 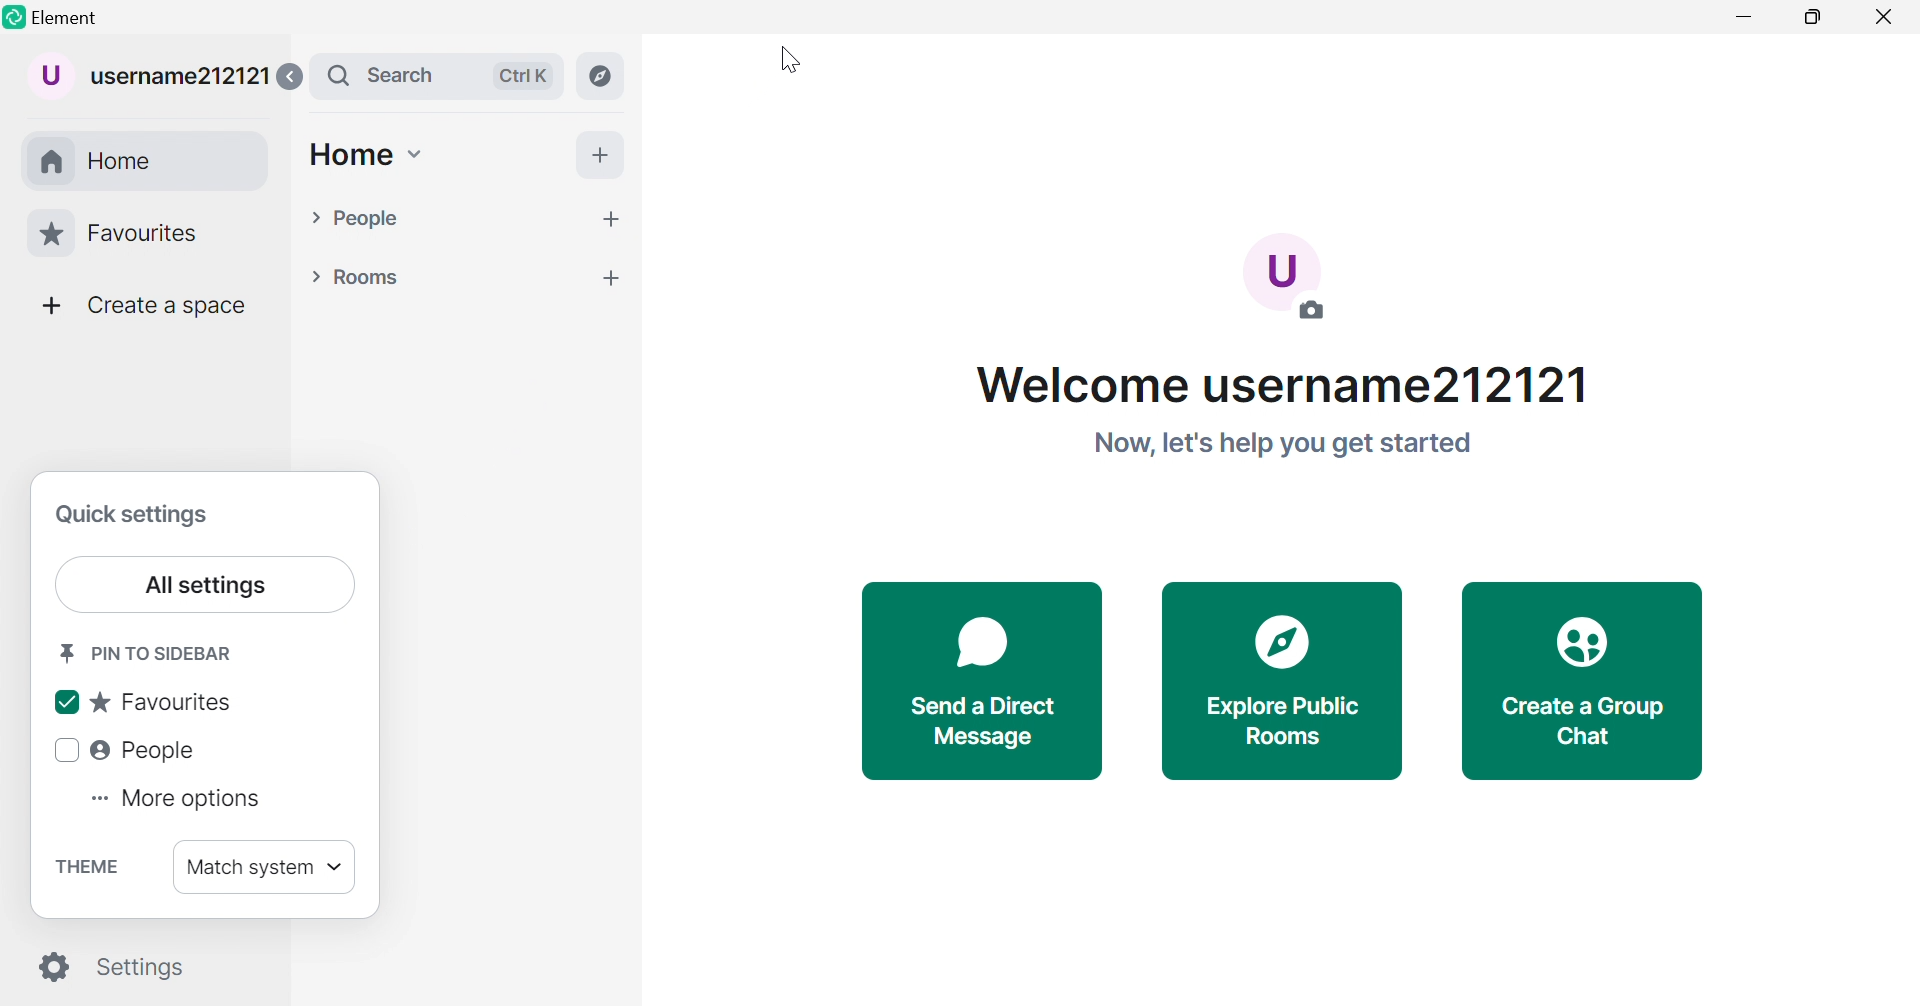 I want to click on Home, so click(x=366, y=157).